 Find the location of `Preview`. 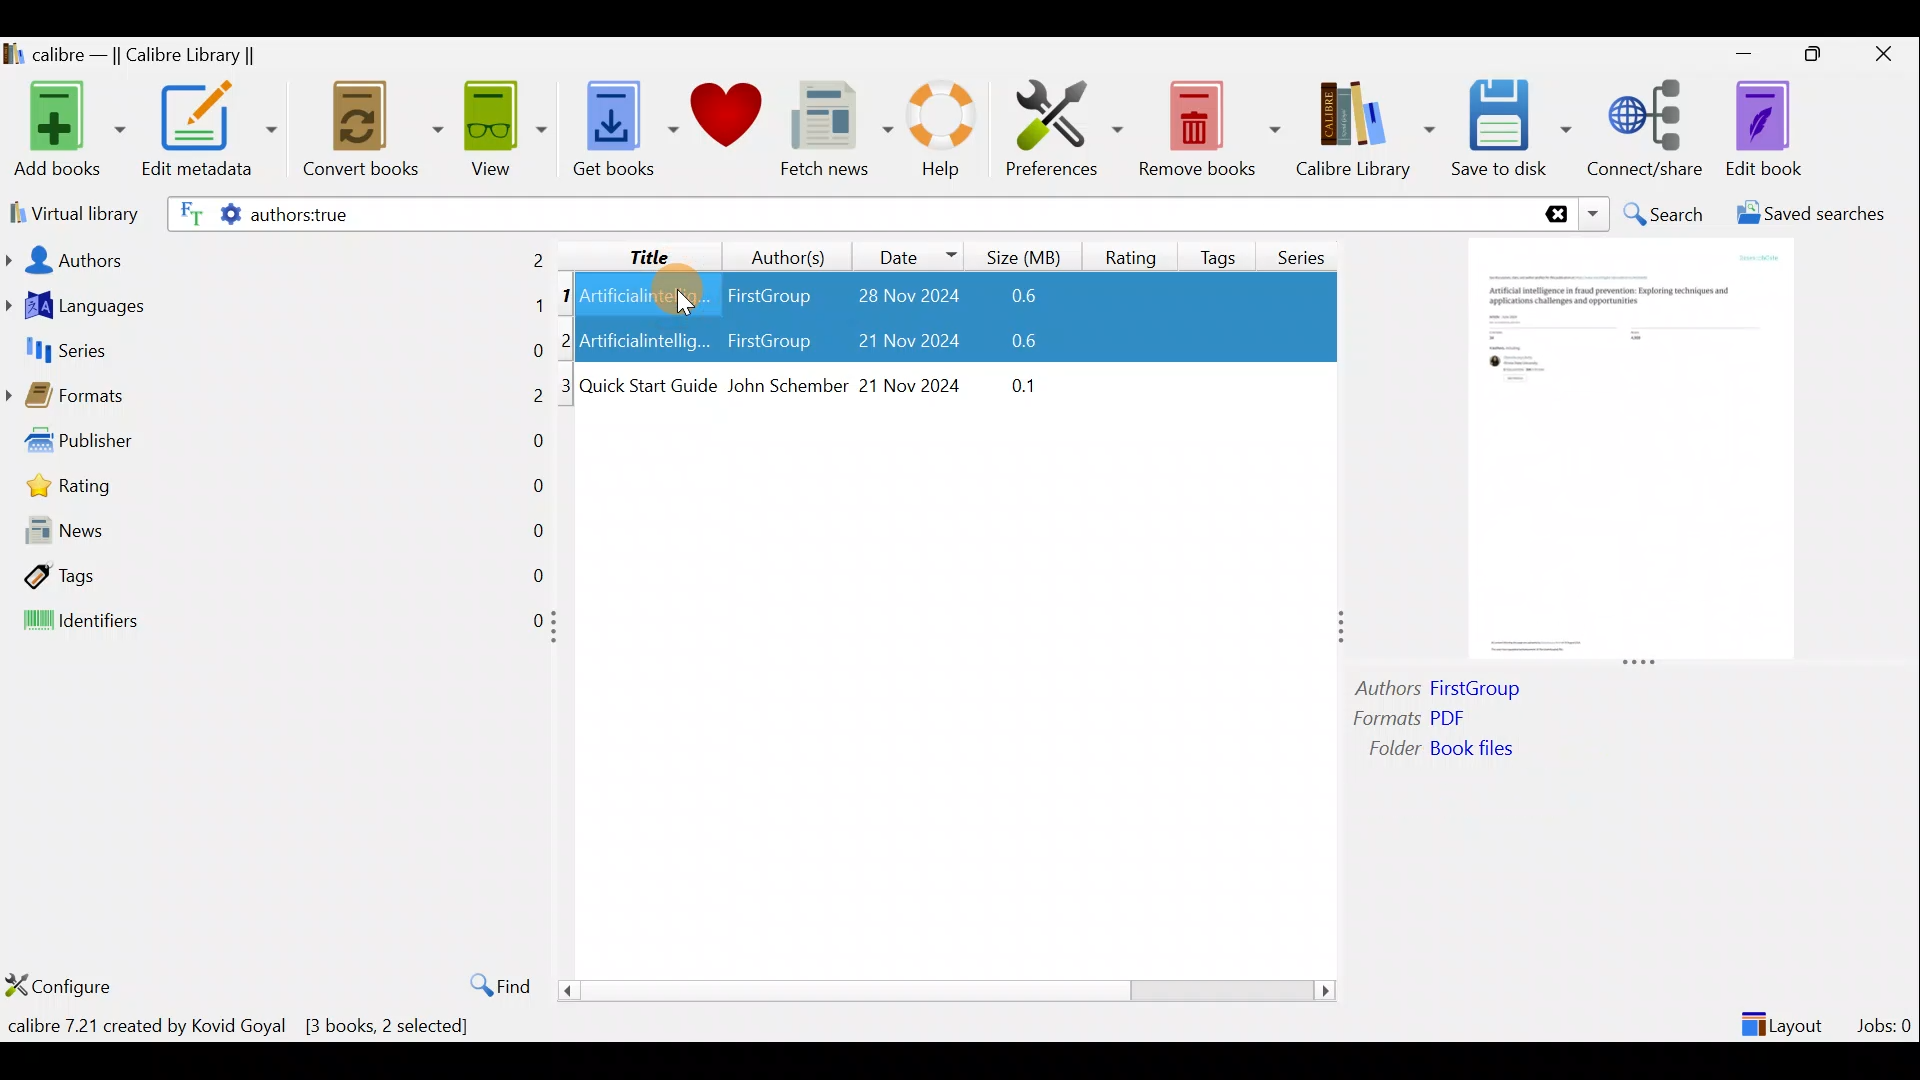

Preview is located at coordinates (1625, 452).